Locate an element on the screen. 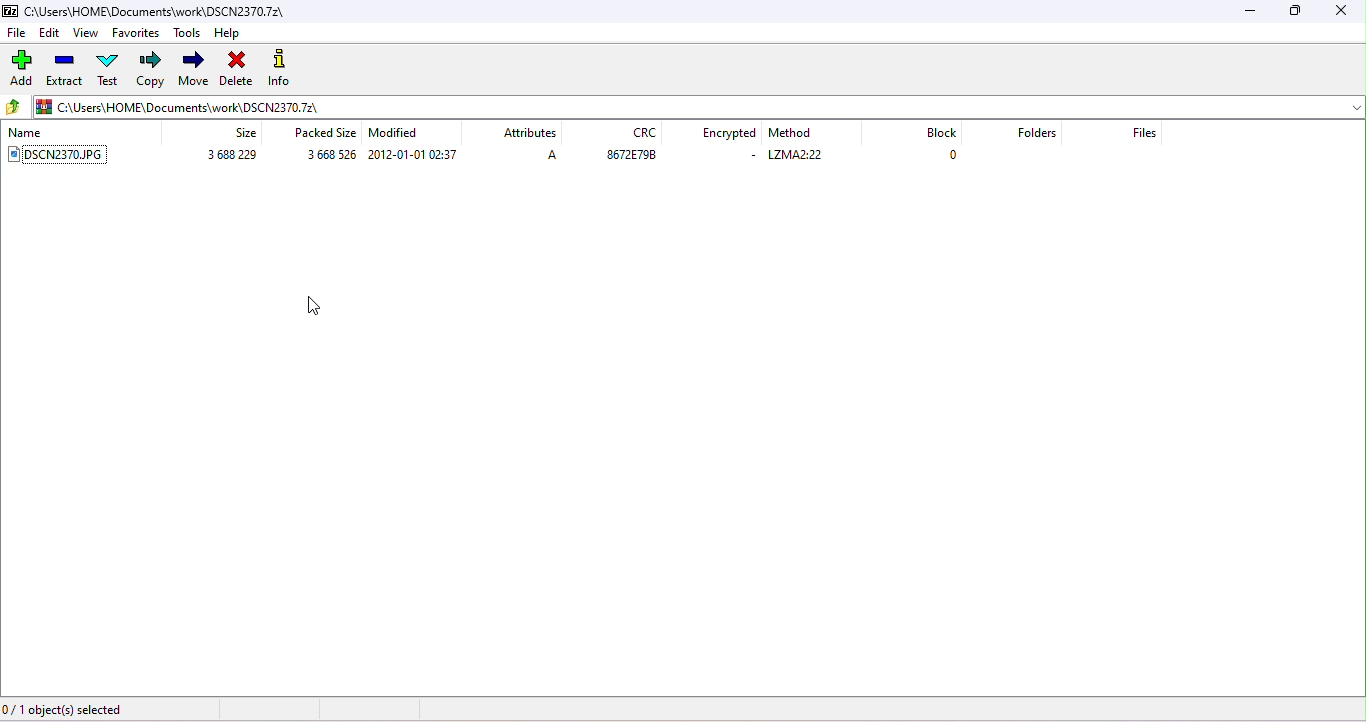 This screenshot has height=722, width=1366. tools is located at coordinates (188, 34).